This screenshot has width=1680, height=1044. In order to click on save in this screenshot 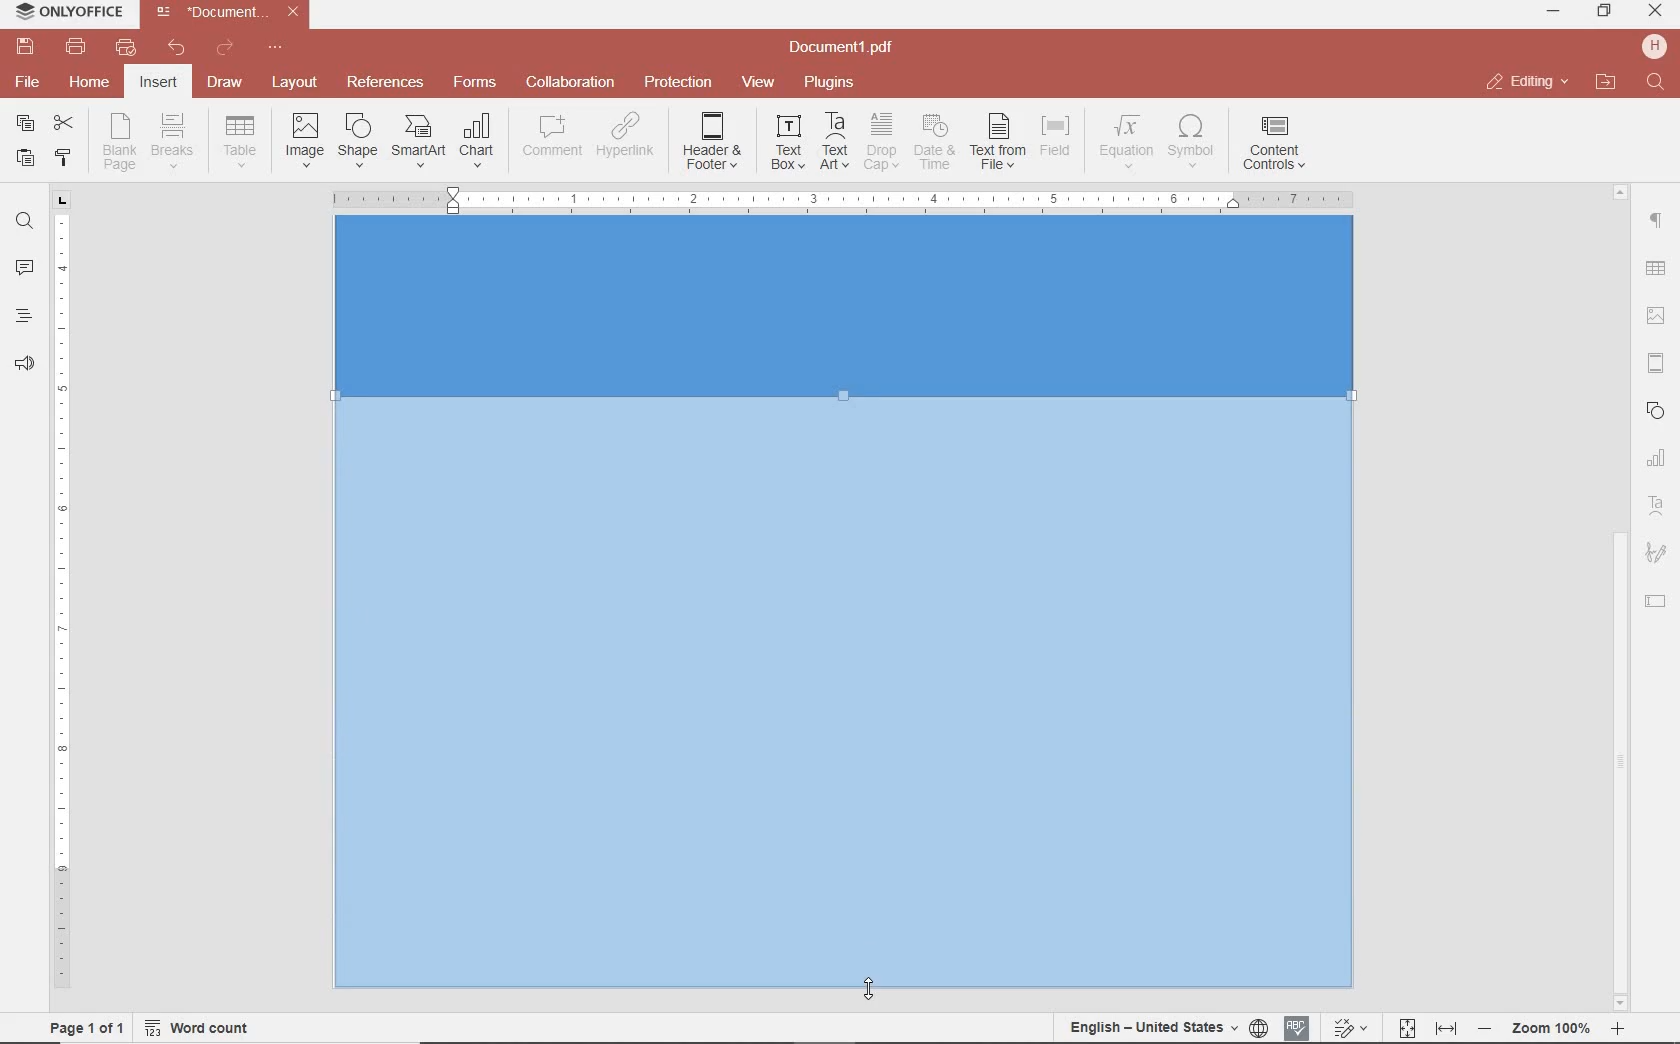, I will do `click(23, 47)`.